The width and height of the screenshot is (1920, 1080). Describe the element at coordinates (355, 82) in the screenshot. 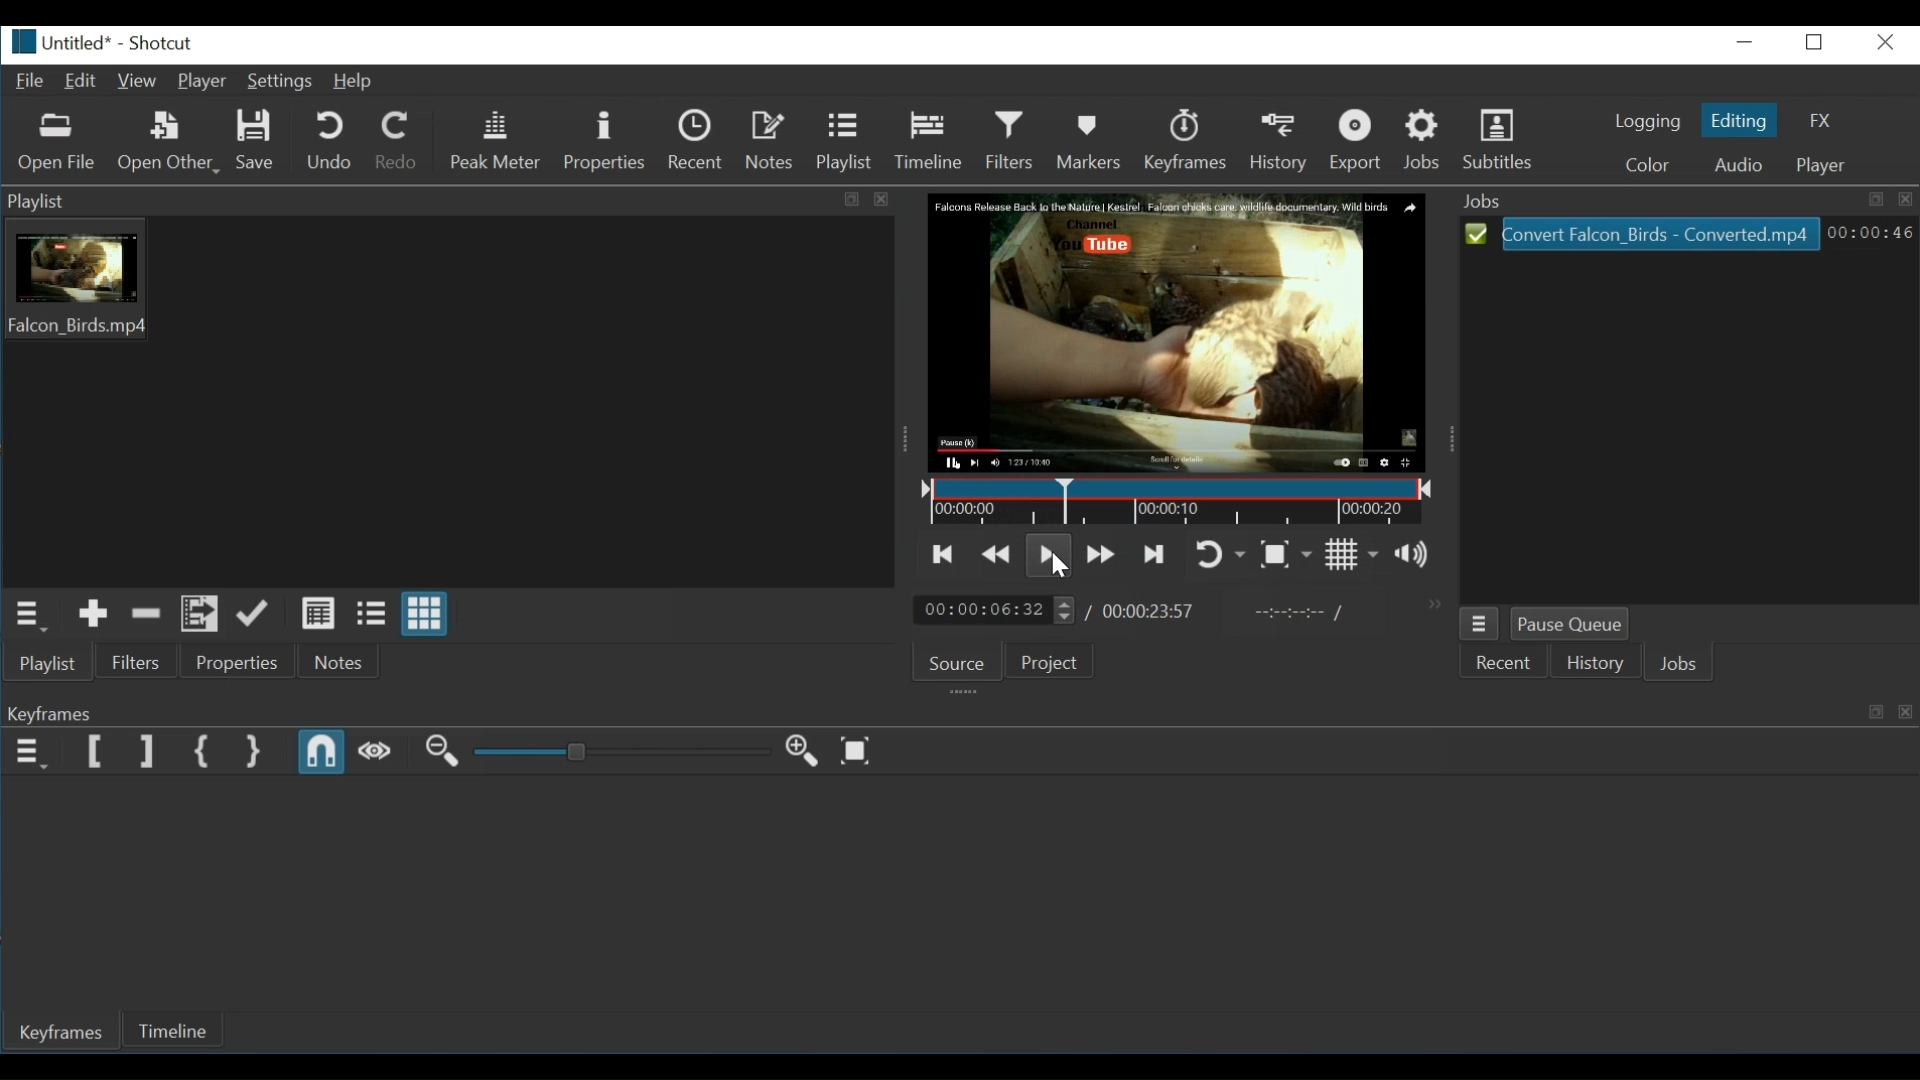

I see `Help` at that location.